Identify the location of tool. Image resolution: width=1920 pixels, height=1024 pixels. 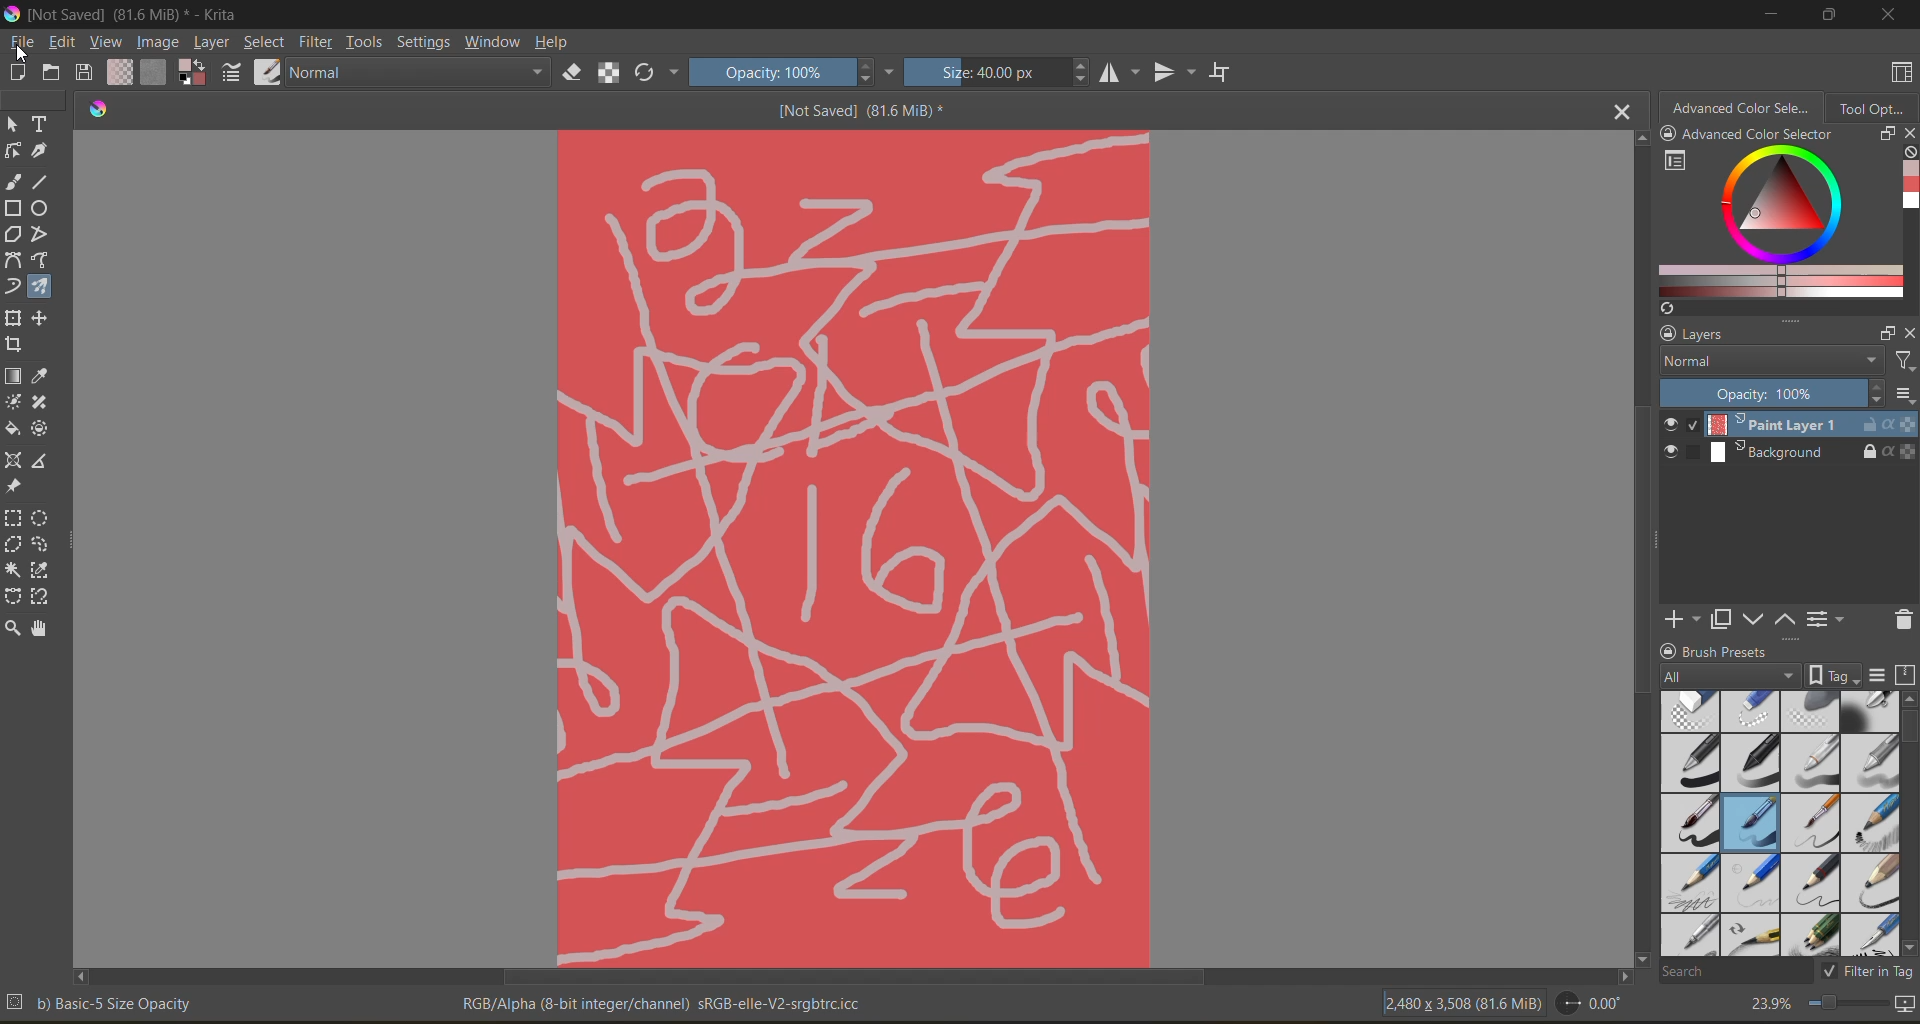
(14, 345).